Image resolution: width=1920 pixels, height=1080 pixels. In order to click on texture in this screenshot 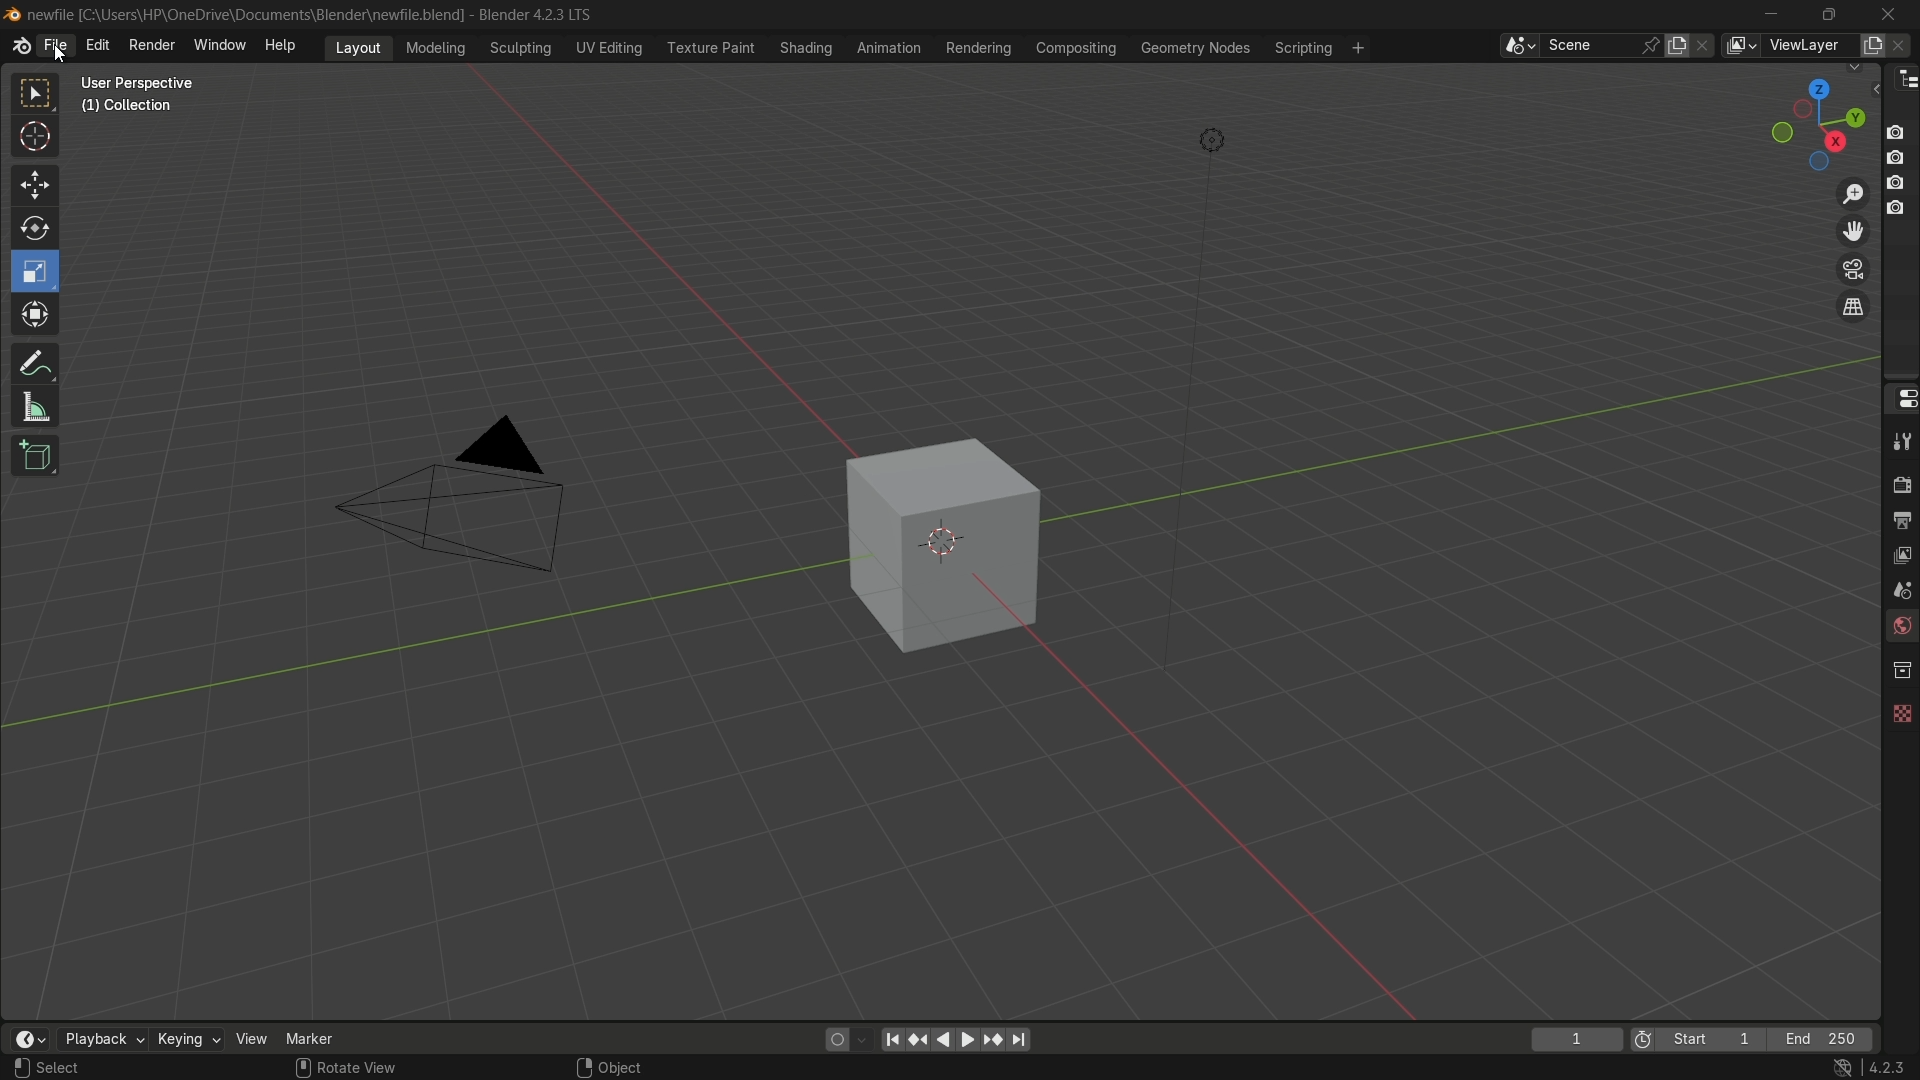, I will do `click(1900, 709)`.